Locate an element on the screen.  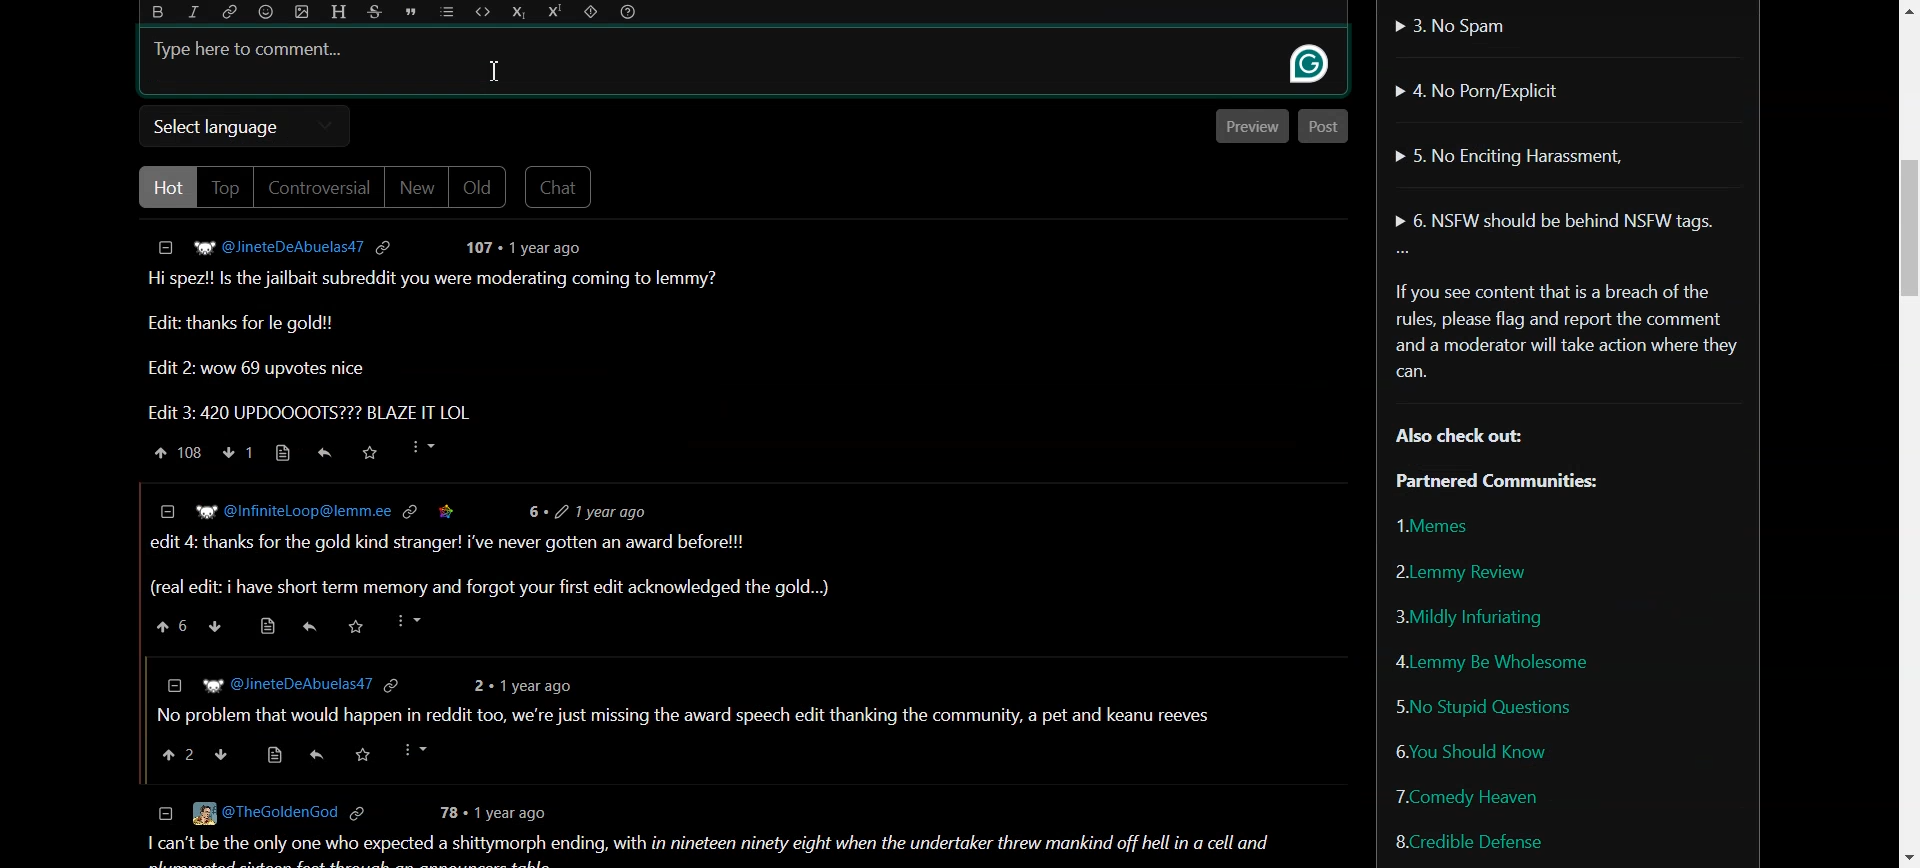
reply is located at coordinates (315, 756).